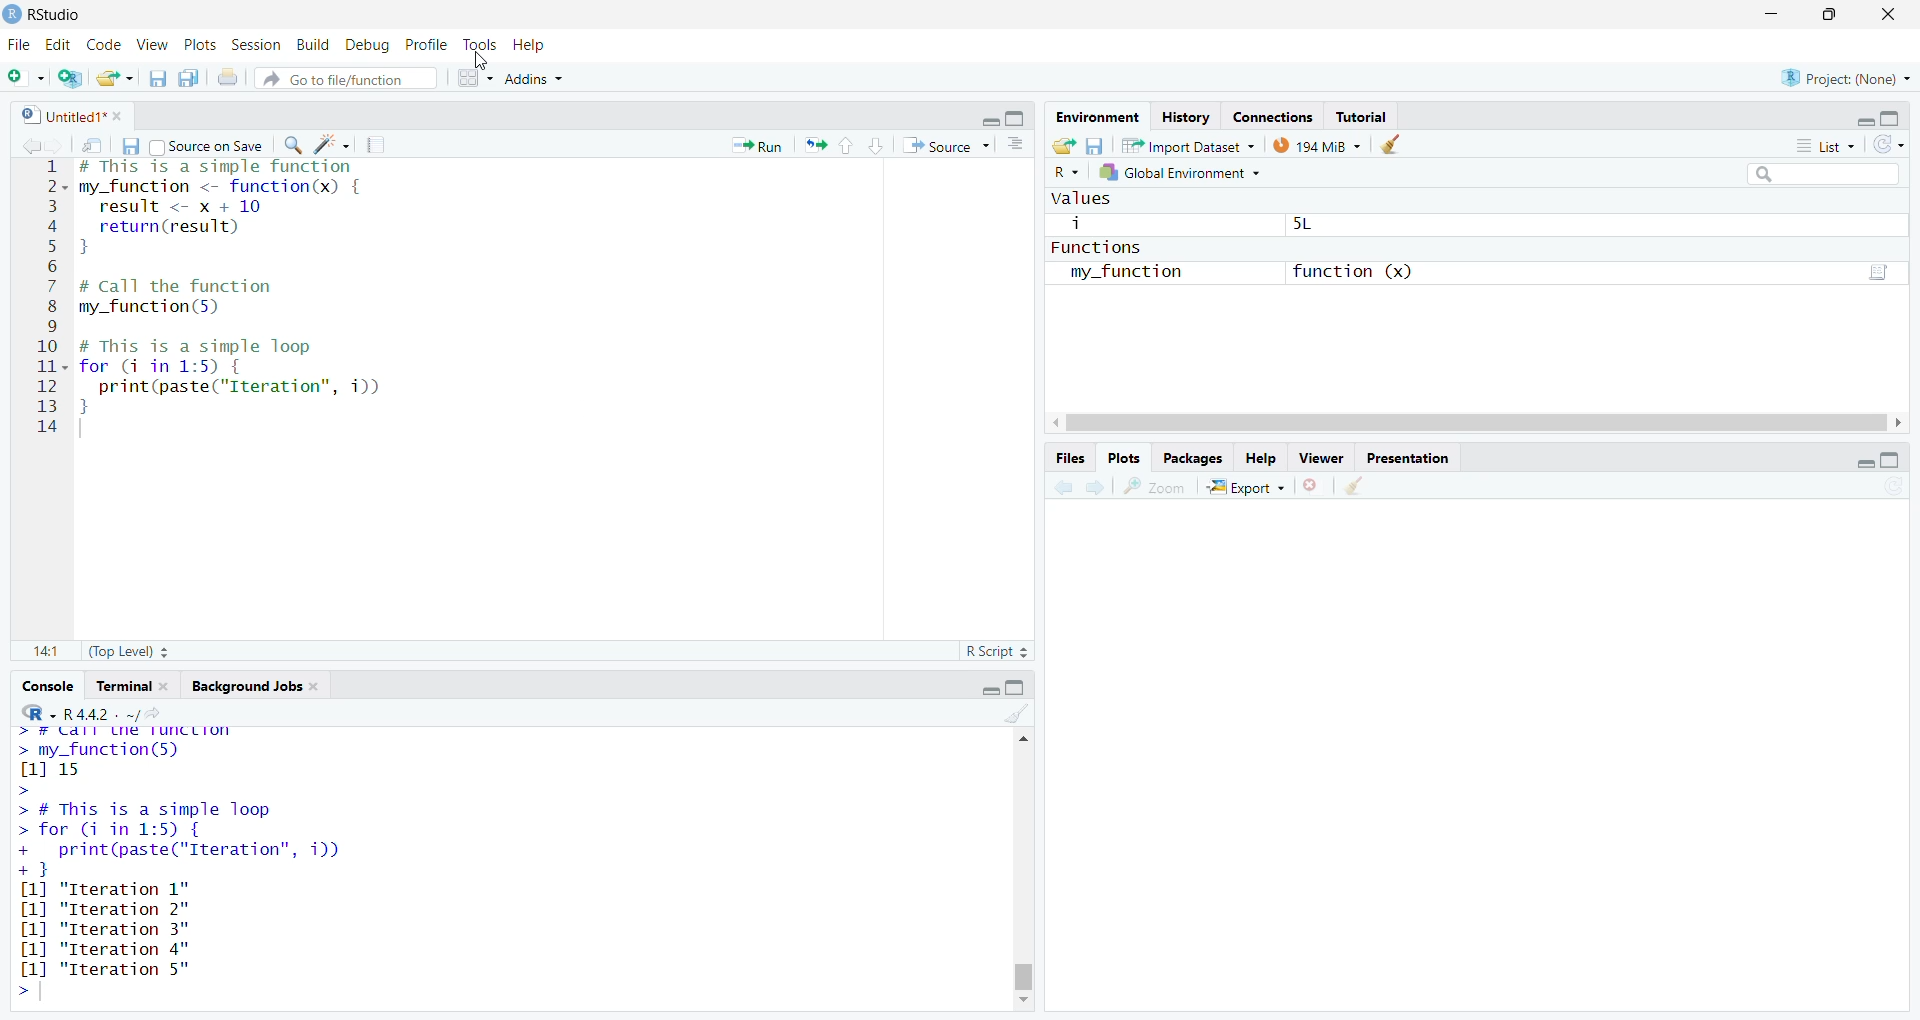 The width and height of the screenshot is (1920, 1020). Describe the element at coordinates (45, 686) in the screenshot. I see `console` at that location.